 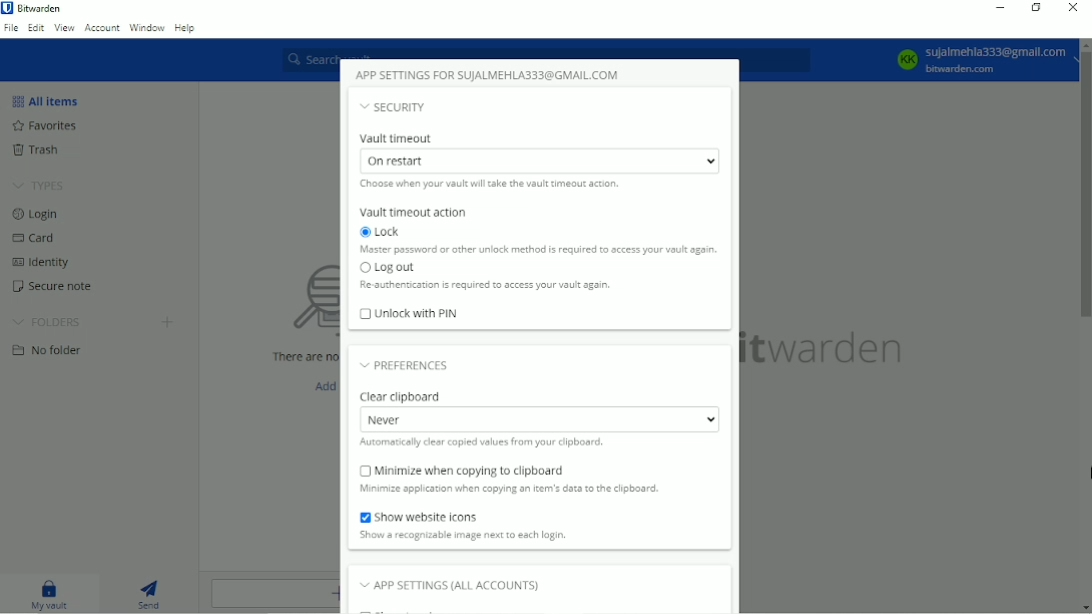 I want to click on Minimize, so click(x=999, y=7).